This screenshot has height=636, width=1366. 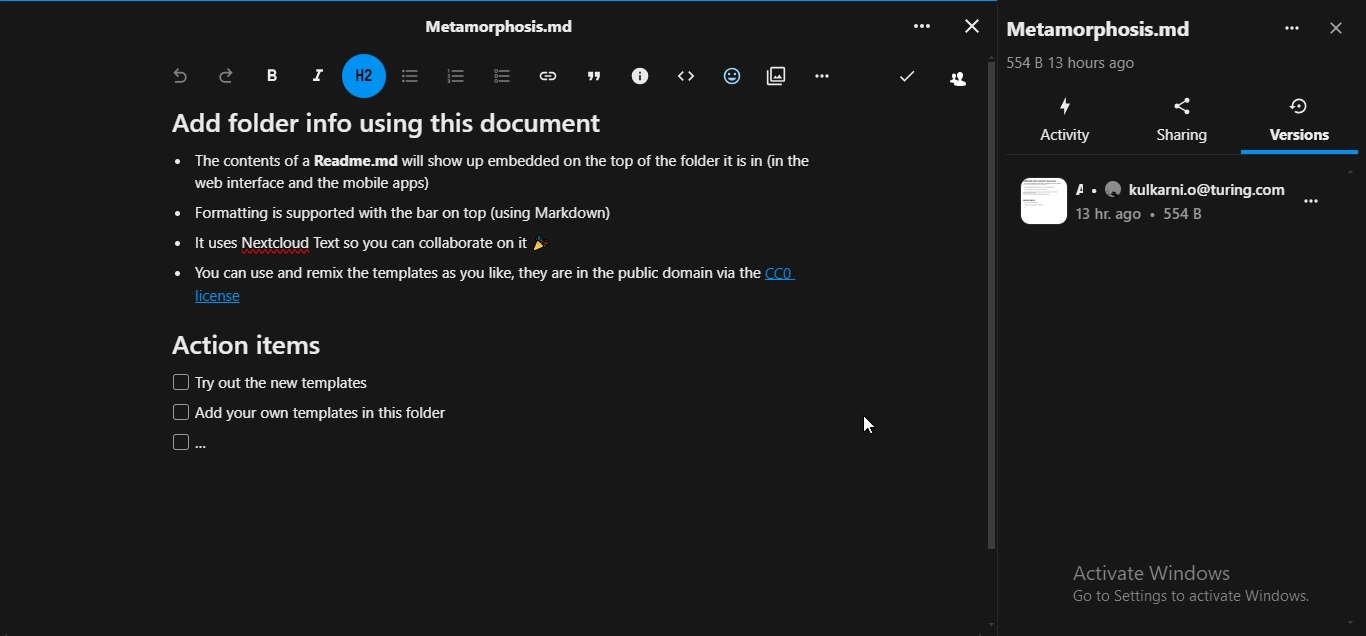 What do you see at coordinates (493, 25) in the screenshot?
I see `text` at bounding box center [493, 25].